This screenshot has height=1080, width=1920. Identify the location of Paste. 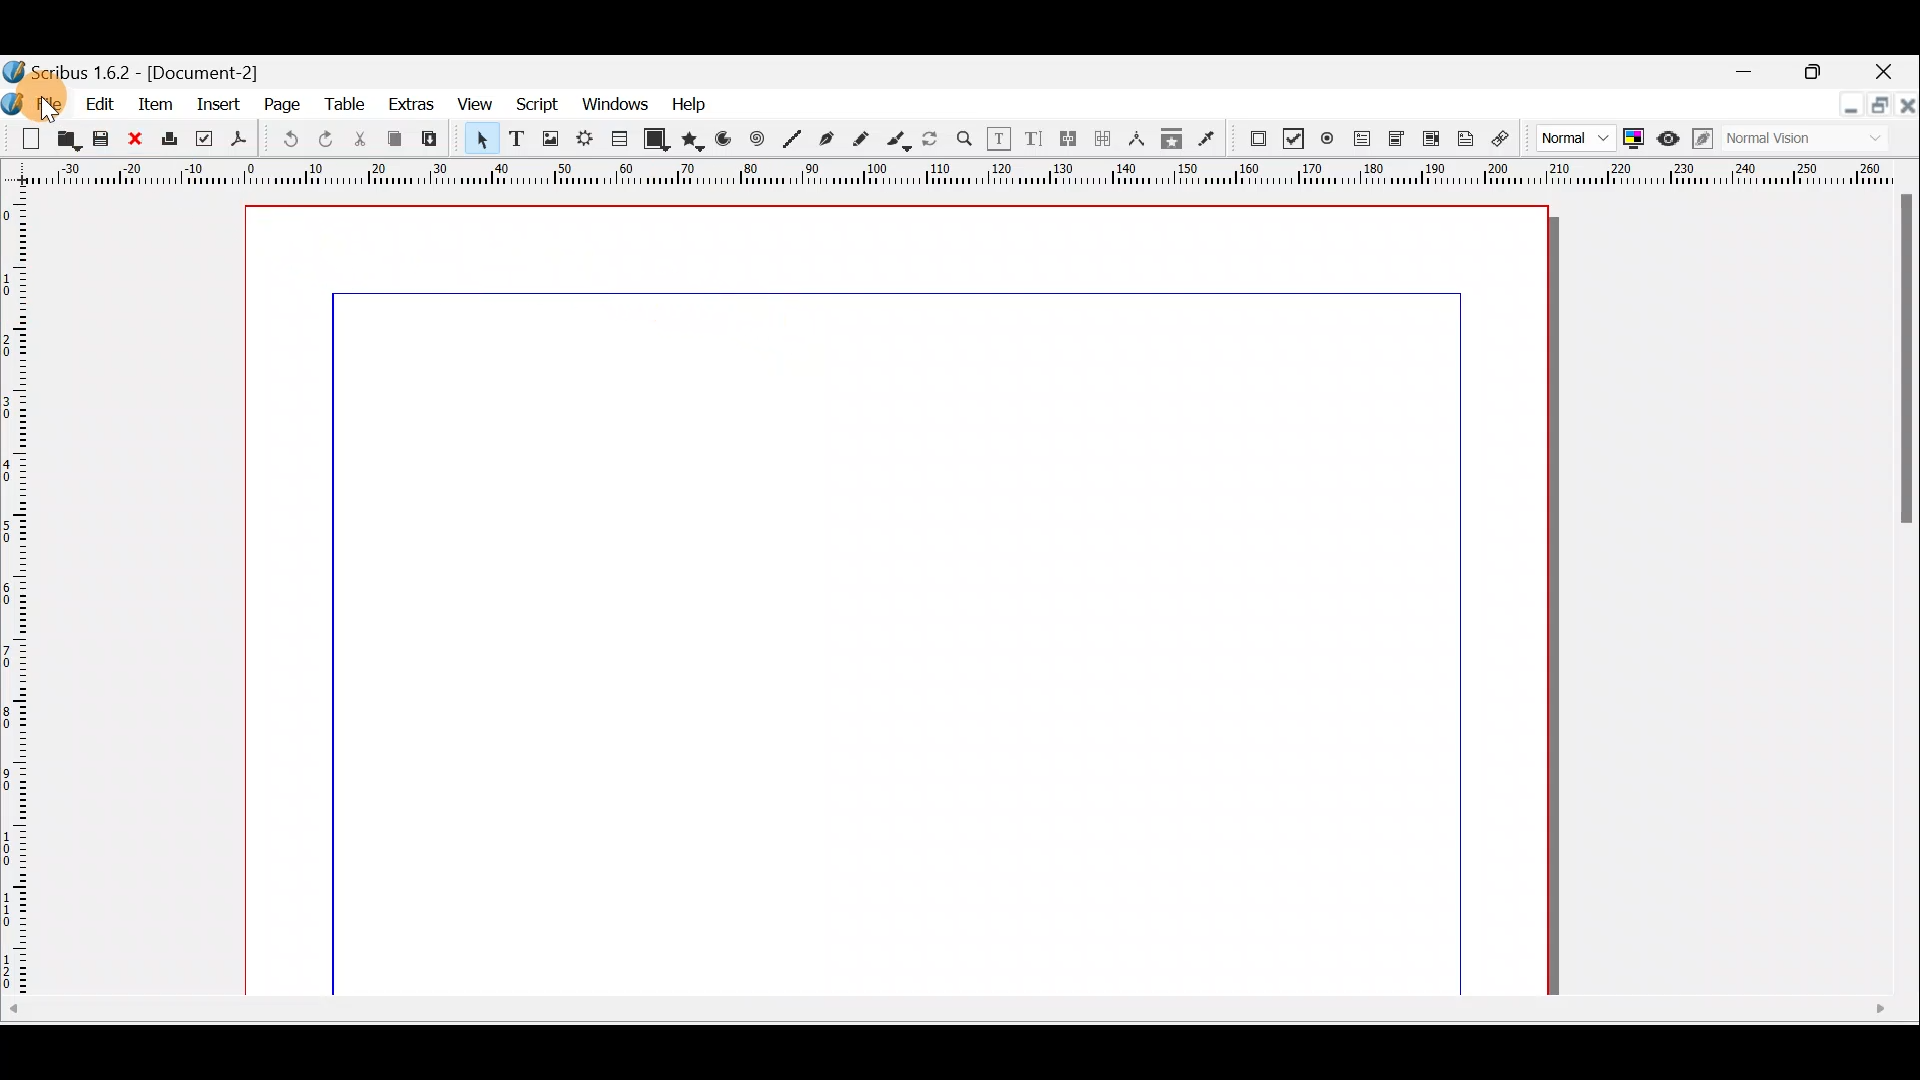
(429, 139).